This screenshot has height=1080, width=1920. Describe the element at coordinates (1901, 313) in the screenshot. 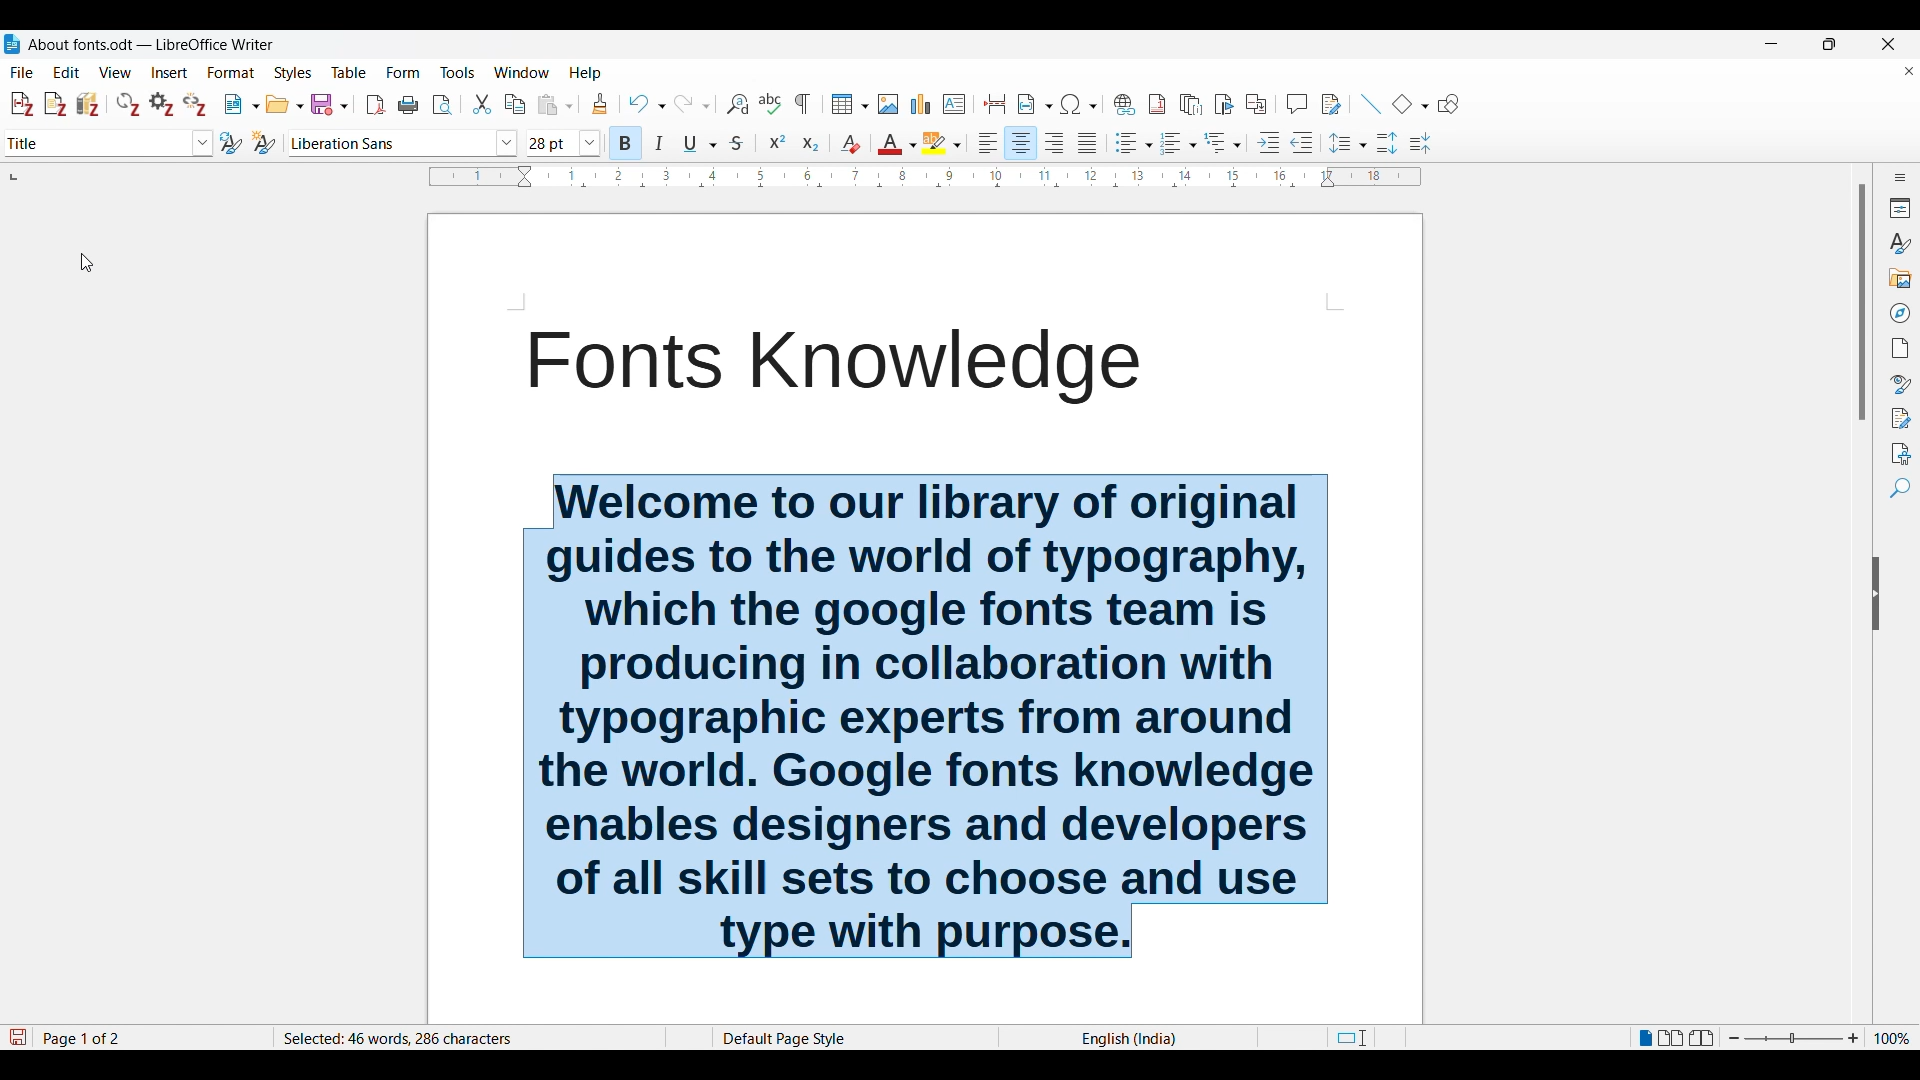

I see `Navigator` at that location.